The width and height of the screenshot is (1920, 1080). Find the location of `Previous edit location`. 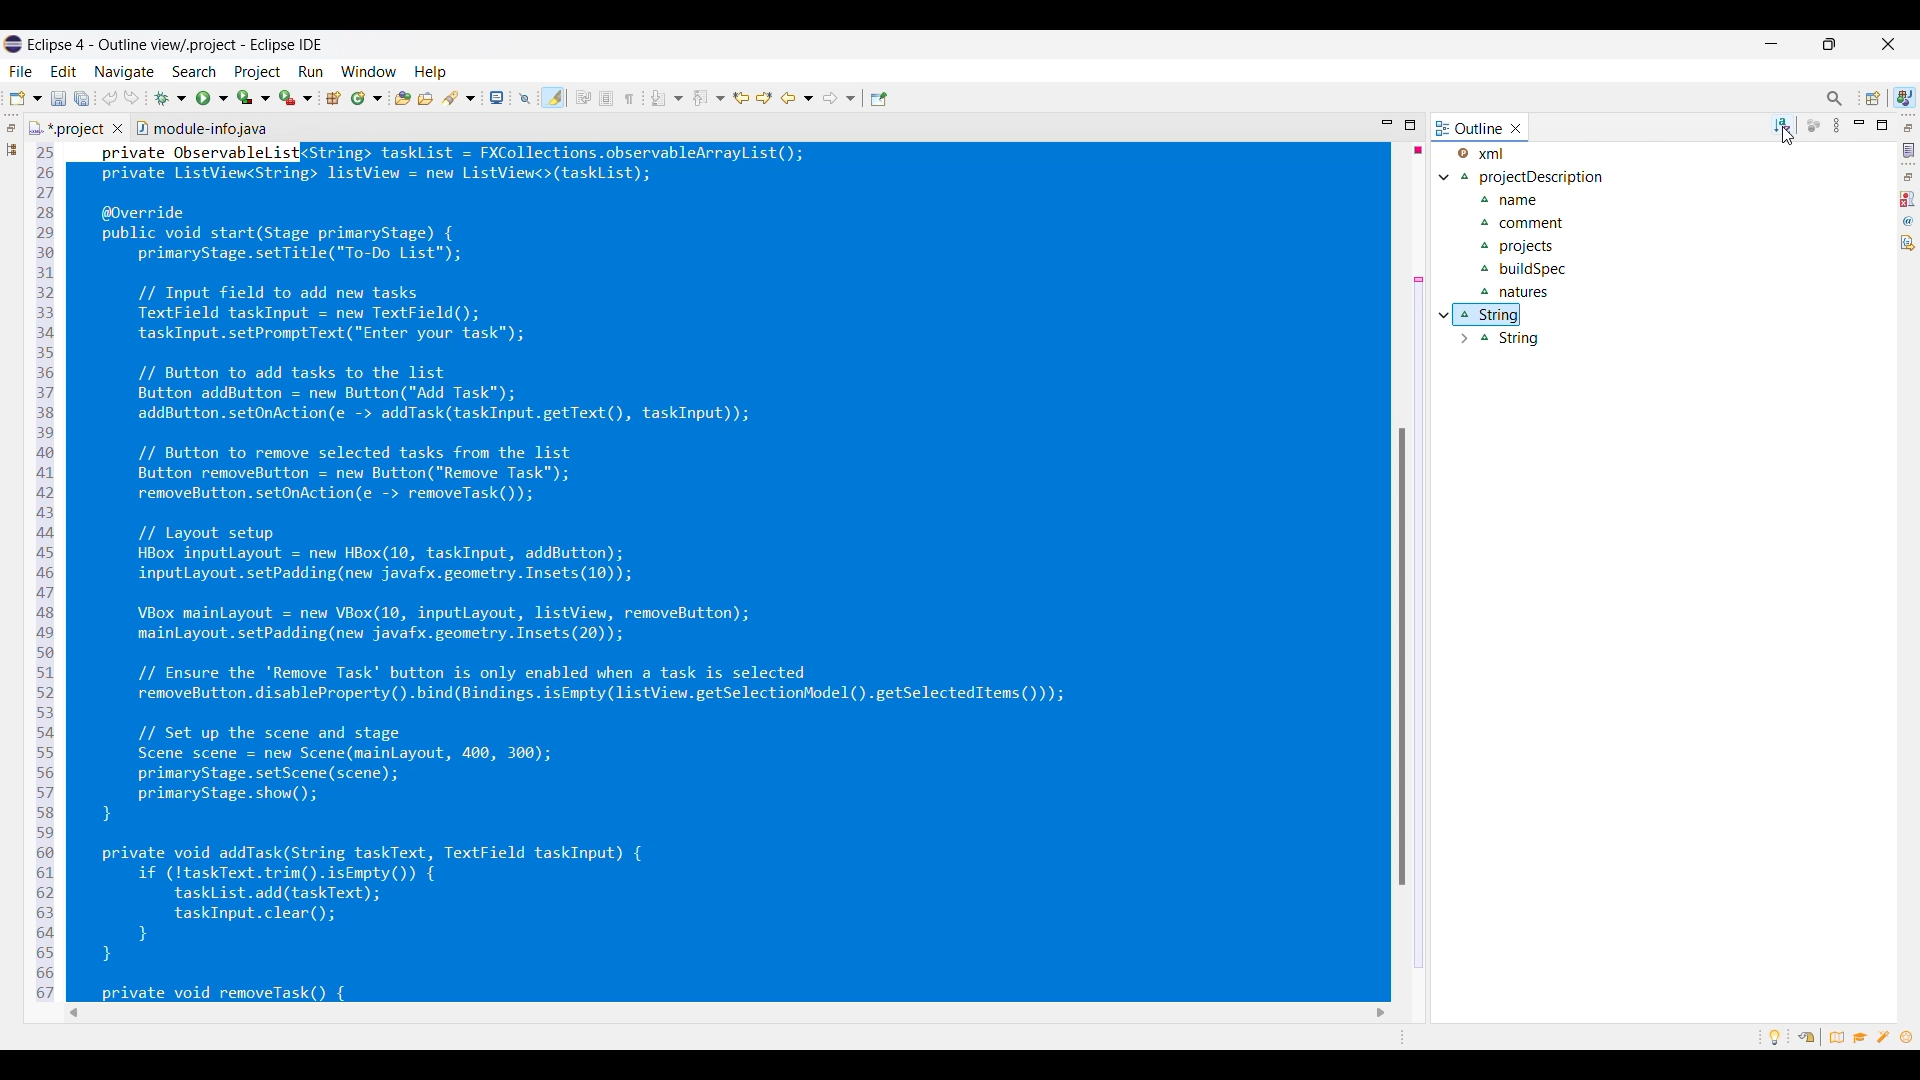

Previous edit location is located at coordinates (741, 98).